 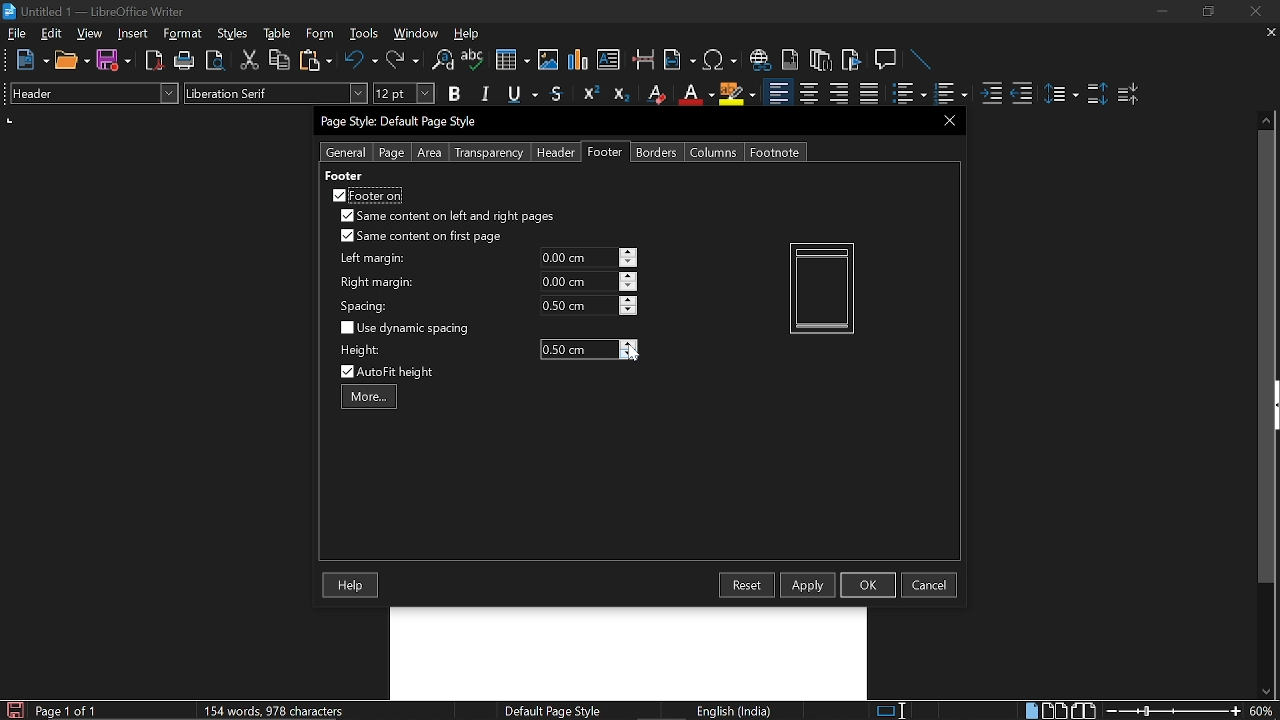 What do you see at coordinates (578, 305) in the screenshot?
I see `current spacing` at bounding box center [578, 305].